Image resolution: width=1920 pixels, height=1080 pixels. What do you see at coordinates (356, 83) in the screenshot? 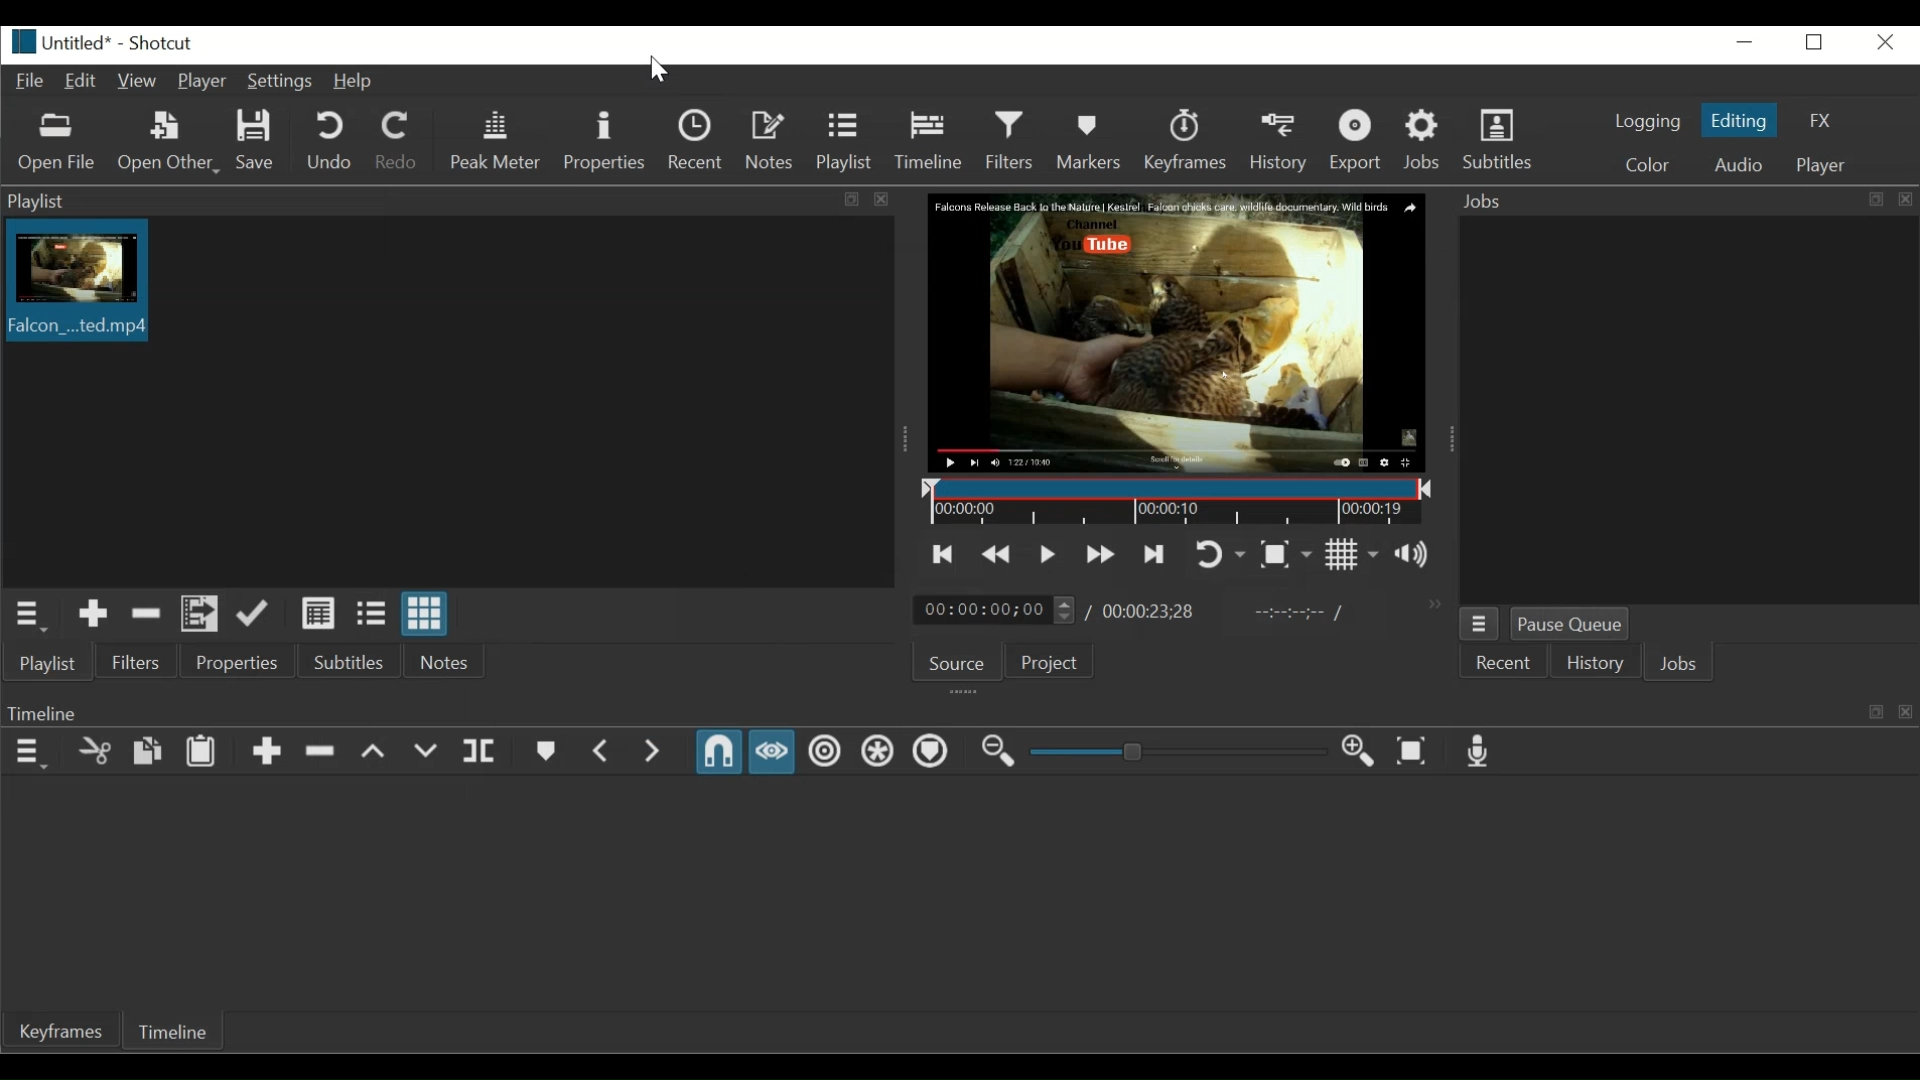
I see `Help` at bounding box center [356, 83].